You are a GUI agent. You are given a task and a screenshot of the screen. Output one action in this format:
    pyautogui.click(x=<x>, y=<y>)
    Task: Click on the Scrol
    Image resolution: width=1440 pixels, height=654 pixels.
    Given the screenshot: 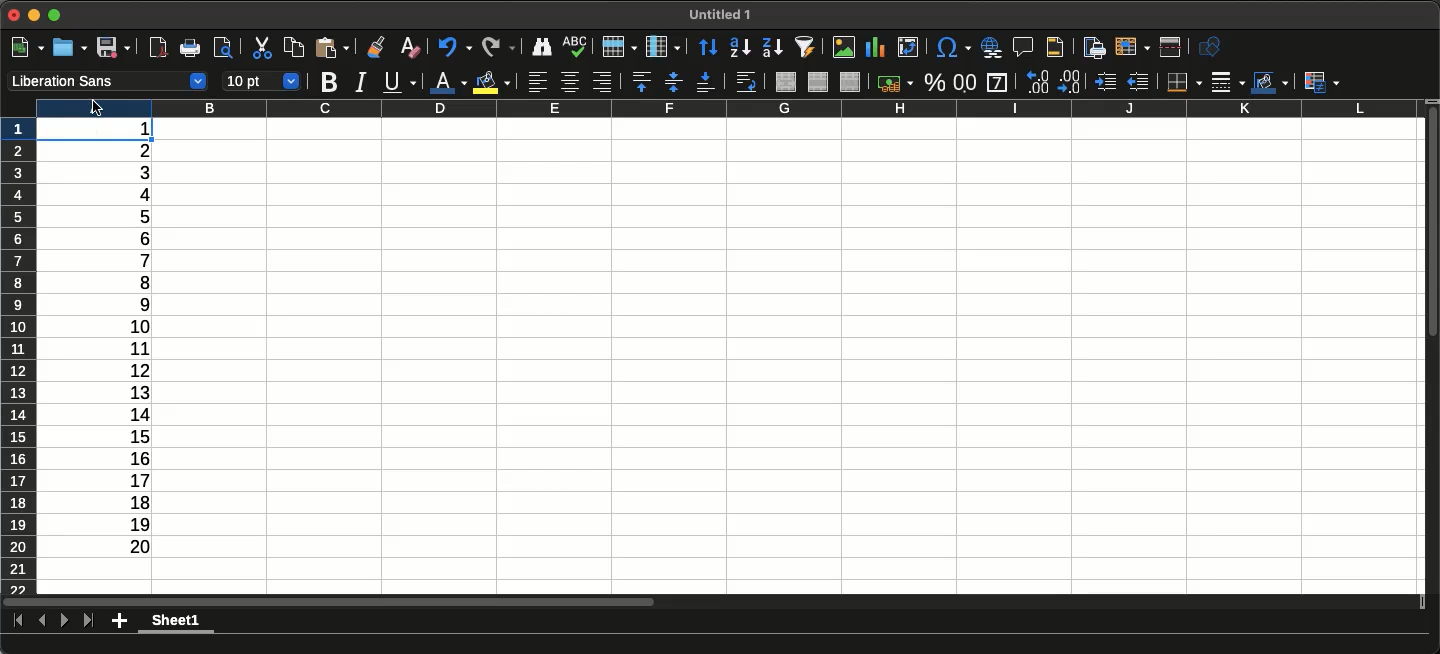 What is the action you would take?
    pyautogui.click(x=329, y=603)
    